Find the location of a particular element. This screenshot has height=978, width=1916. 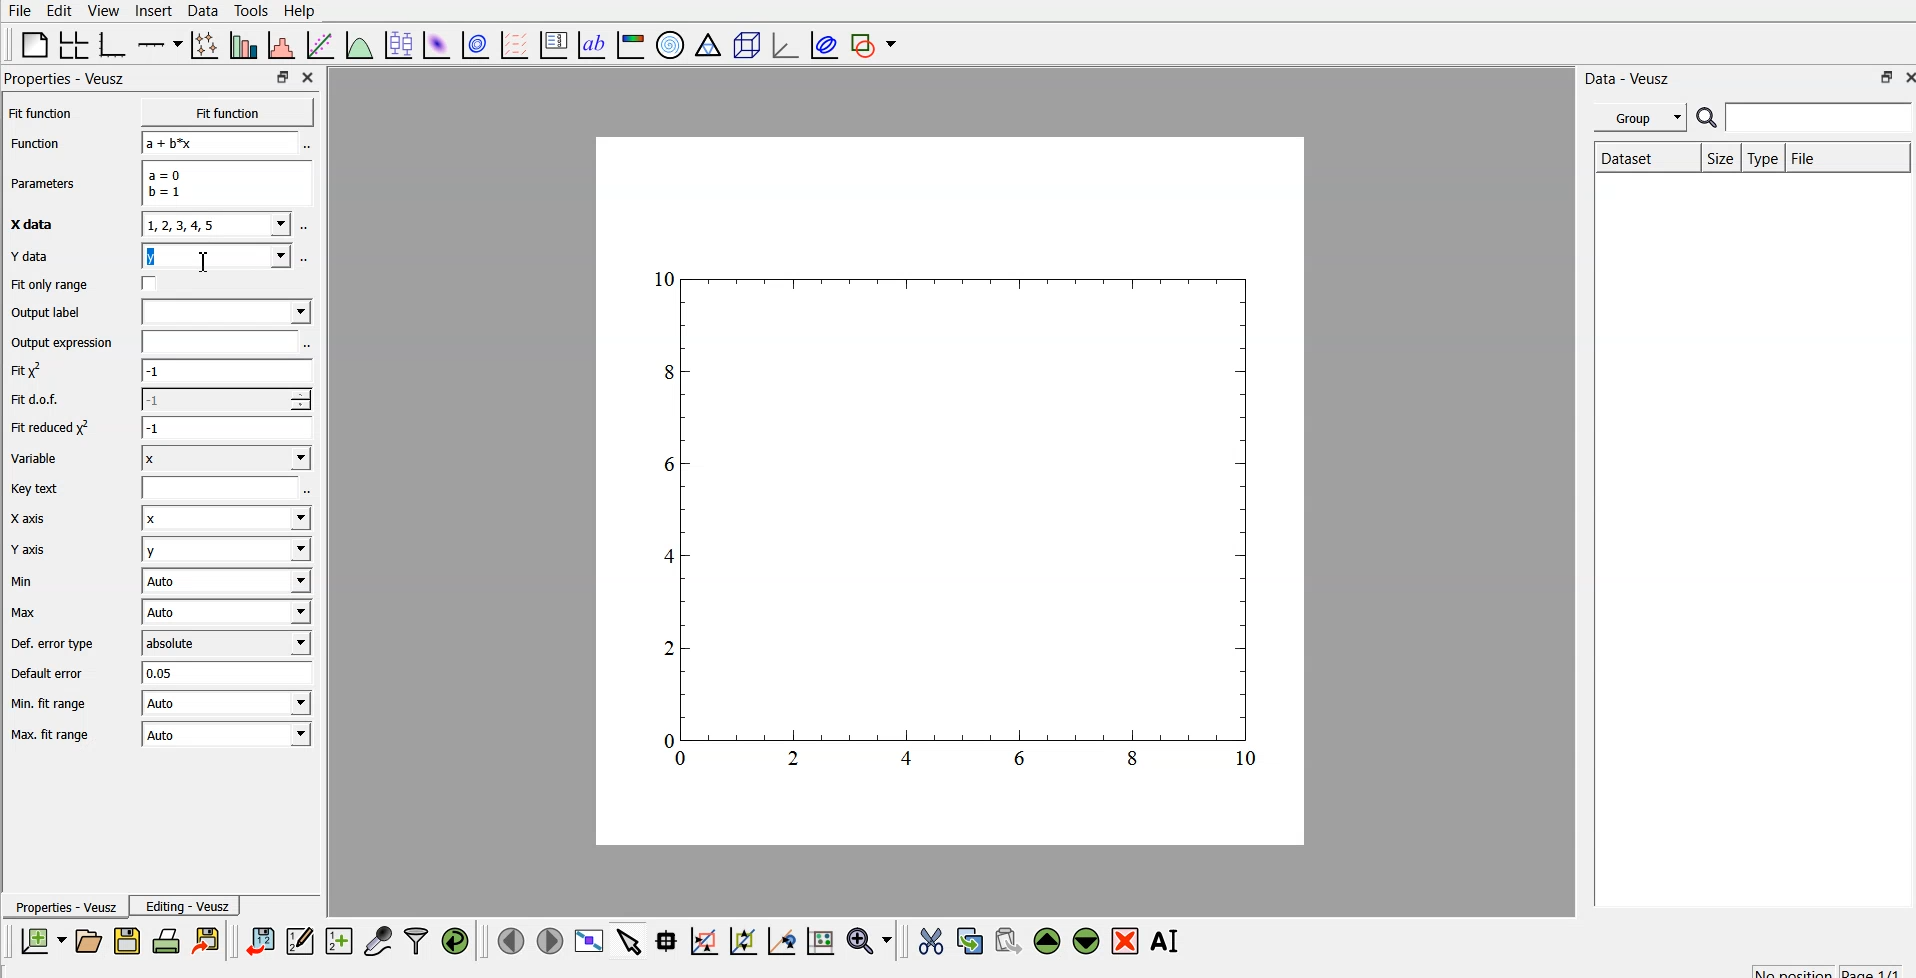

plot key is located at coordinates (556, 45).